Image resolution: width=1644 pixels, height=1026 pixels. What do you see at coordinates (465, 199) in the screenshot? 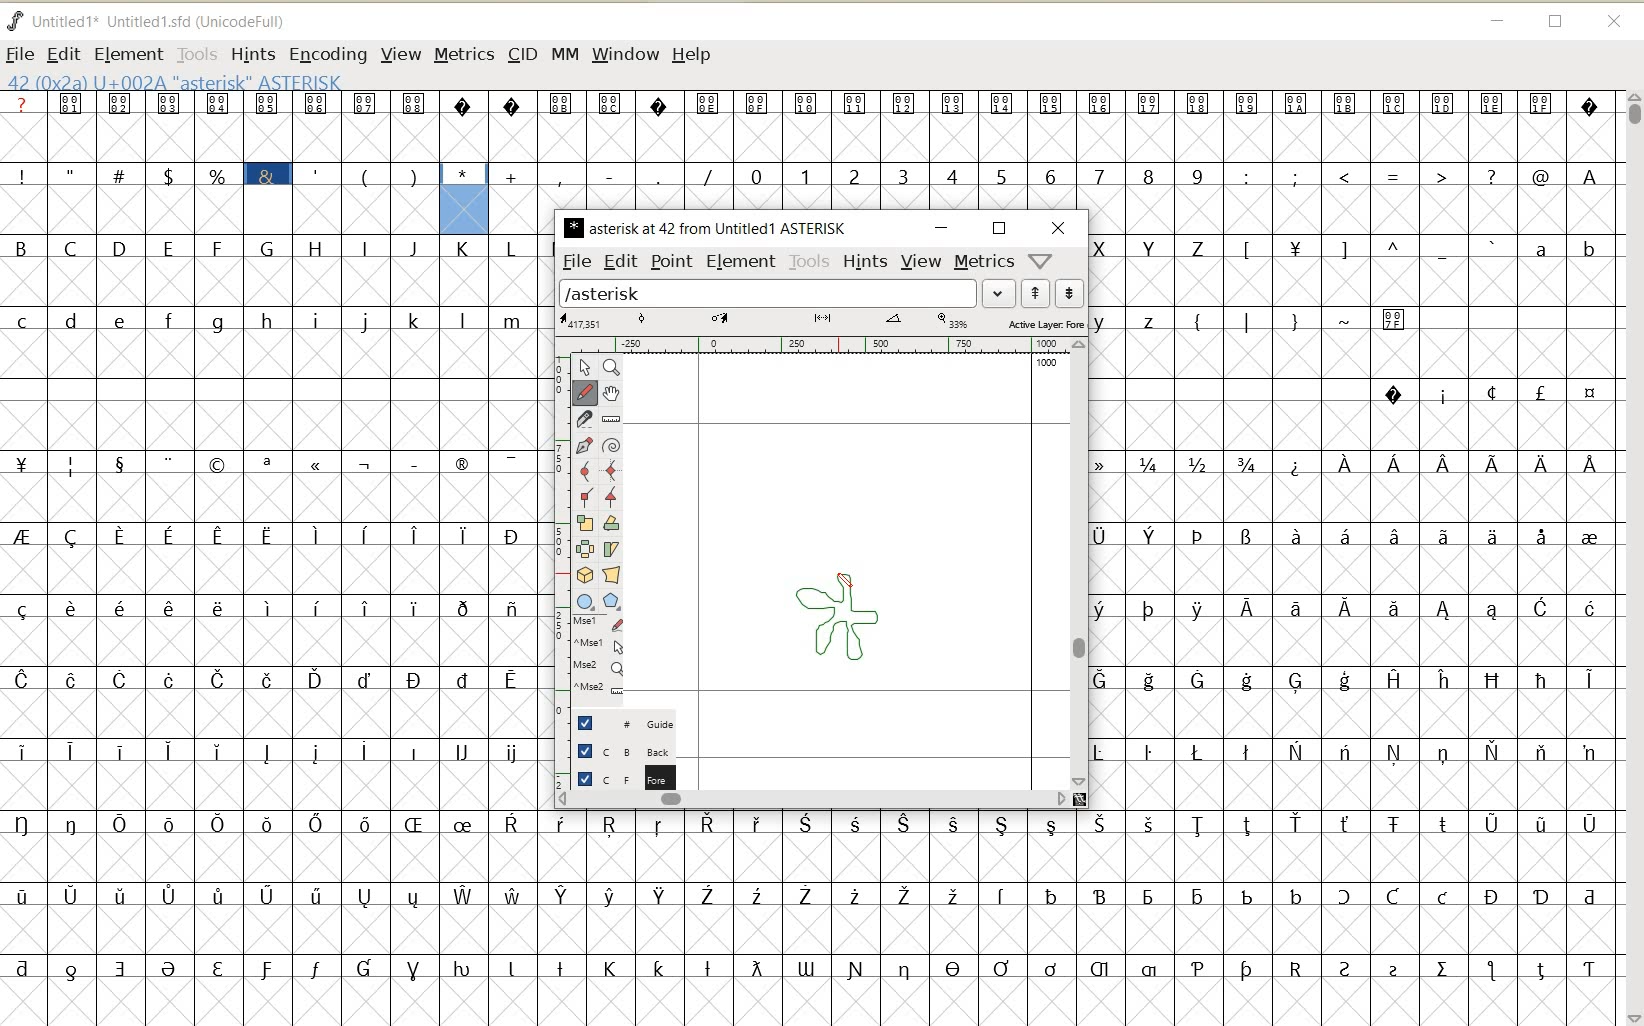
I see `glyph selected` at bounding box center [465, 199].